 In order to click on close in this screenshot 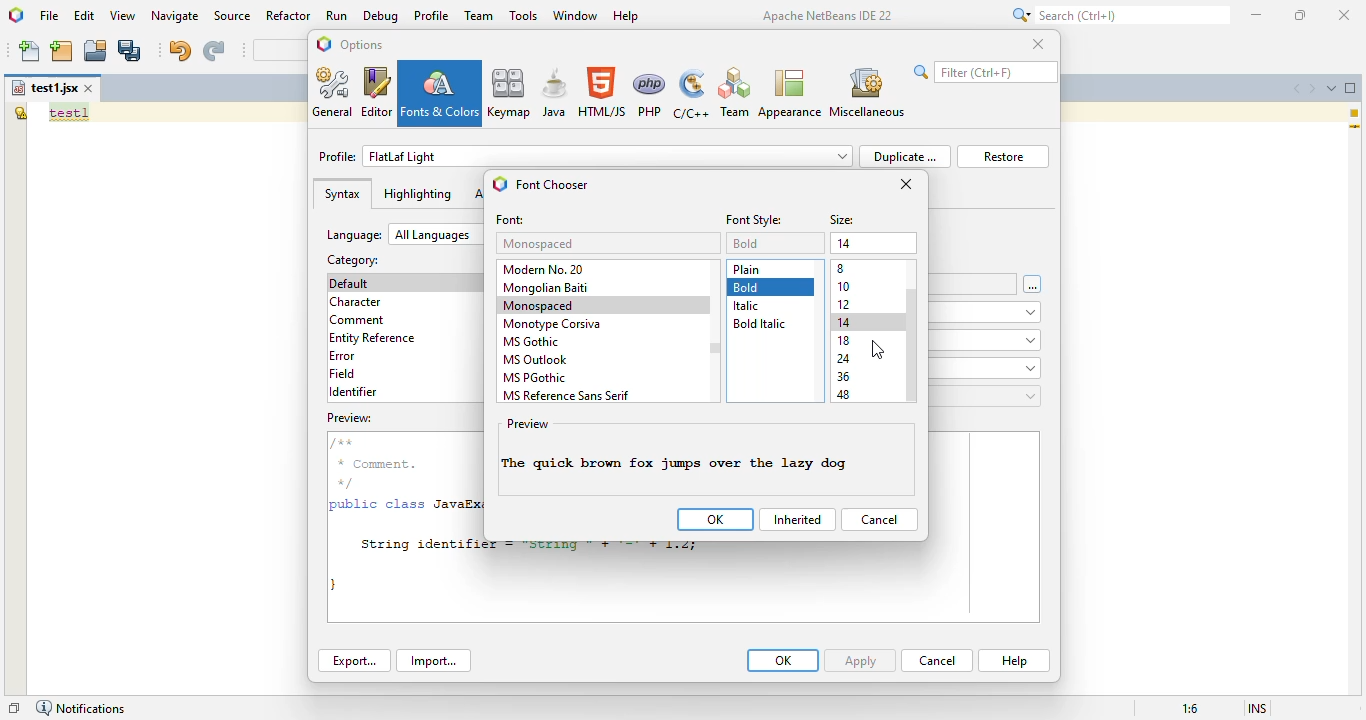, I will do `click(1038, 44)`.